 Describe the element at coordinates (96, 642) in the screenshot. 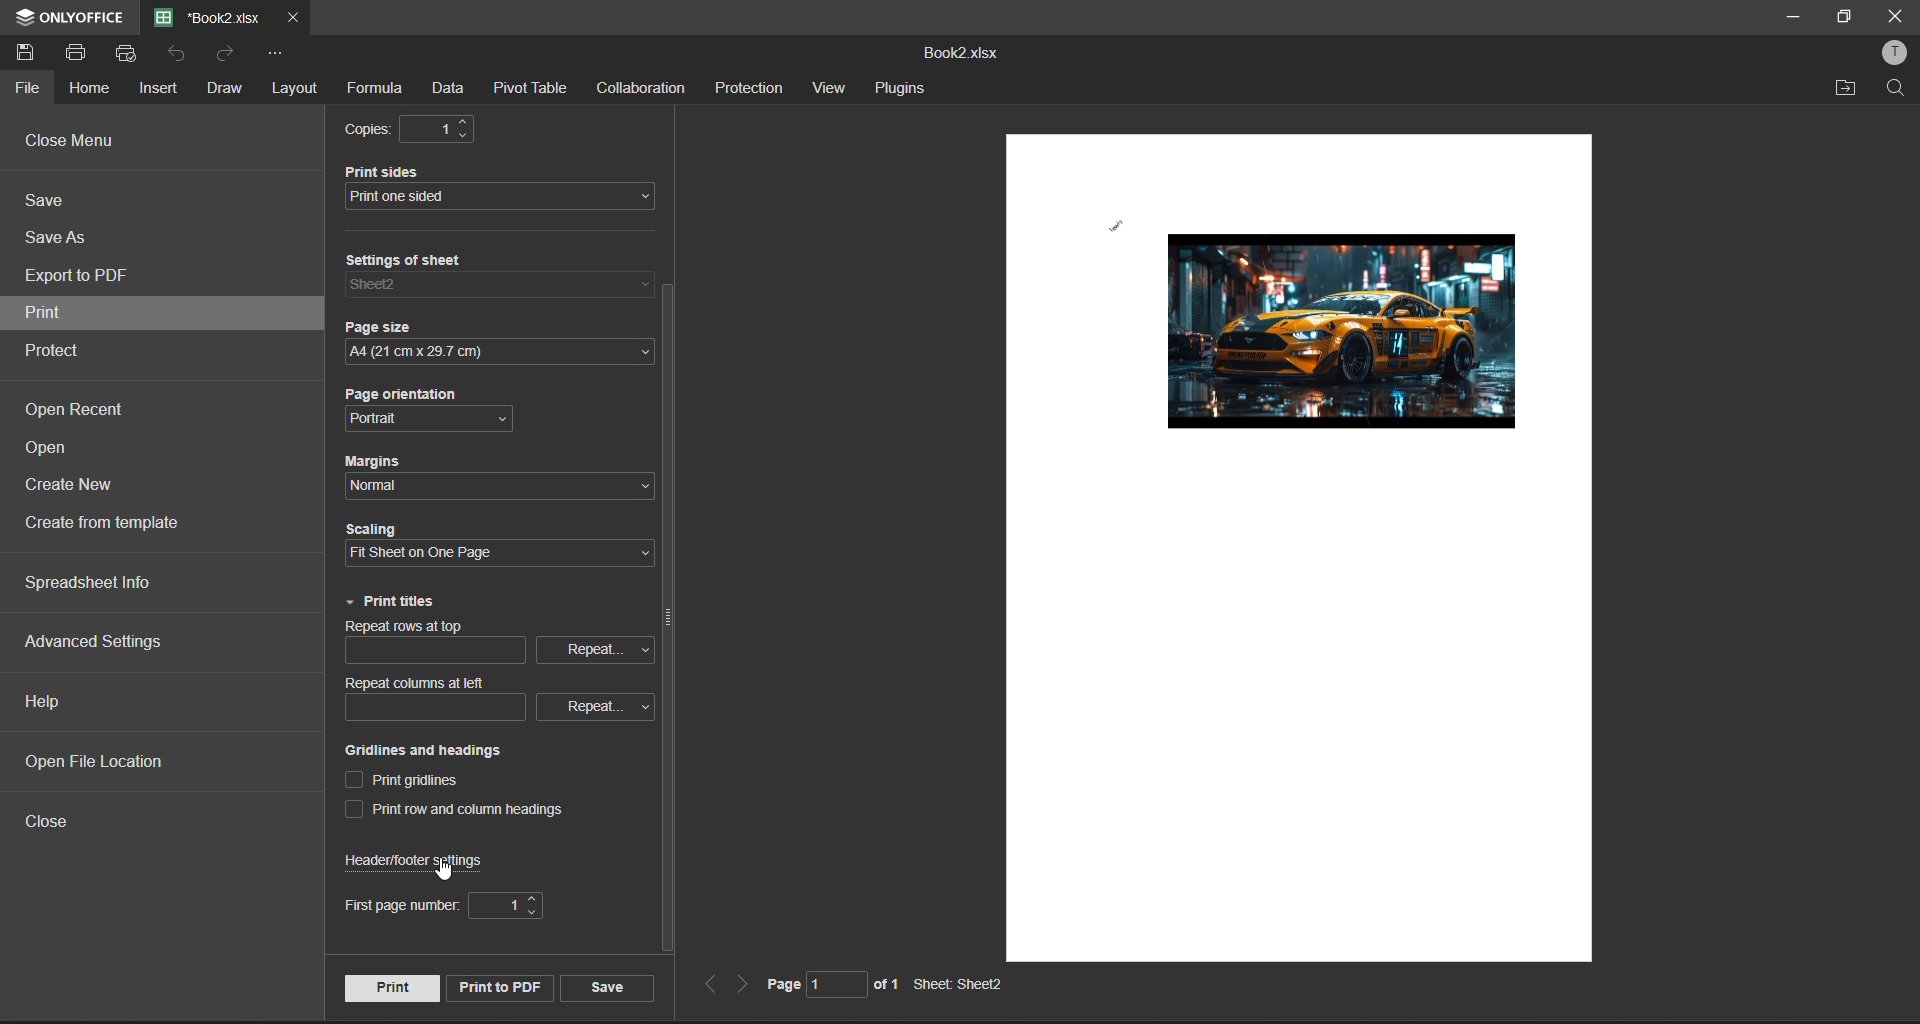

I see `advanced settings` at that location.